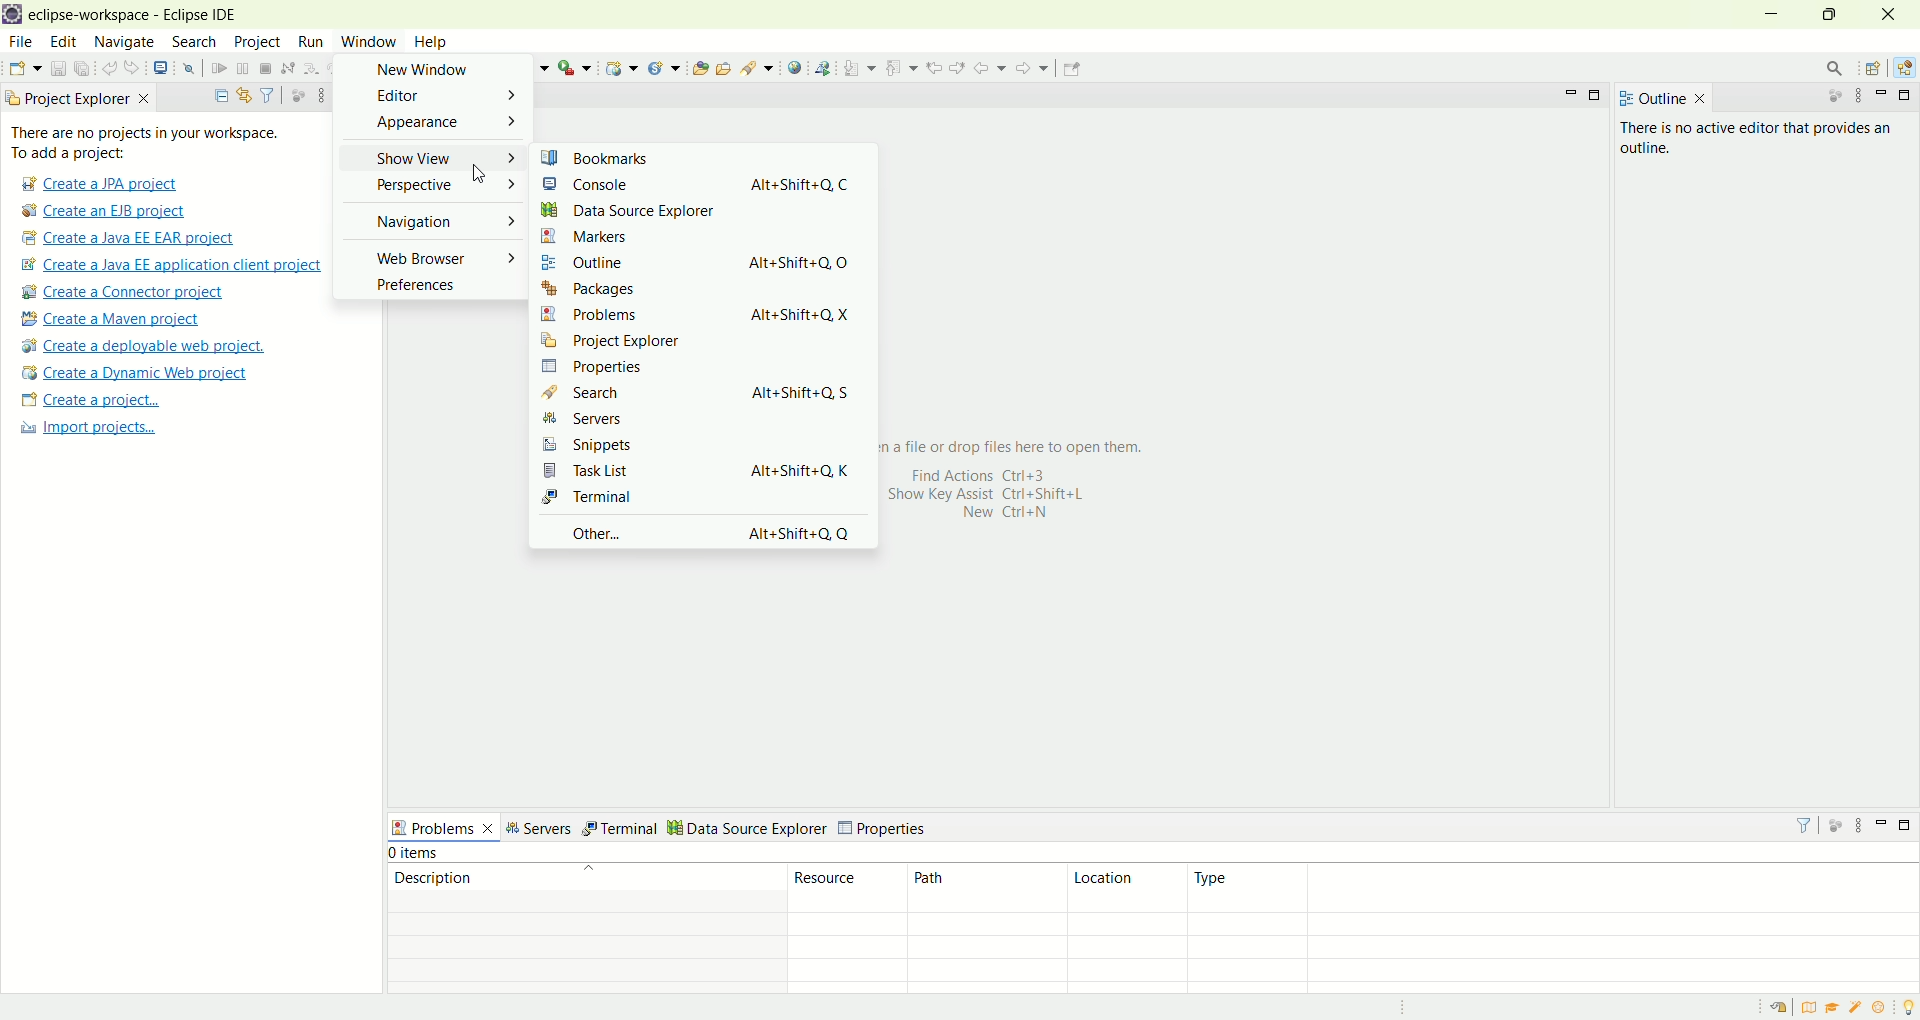  I want to click on next annotations, so click(858, 67).